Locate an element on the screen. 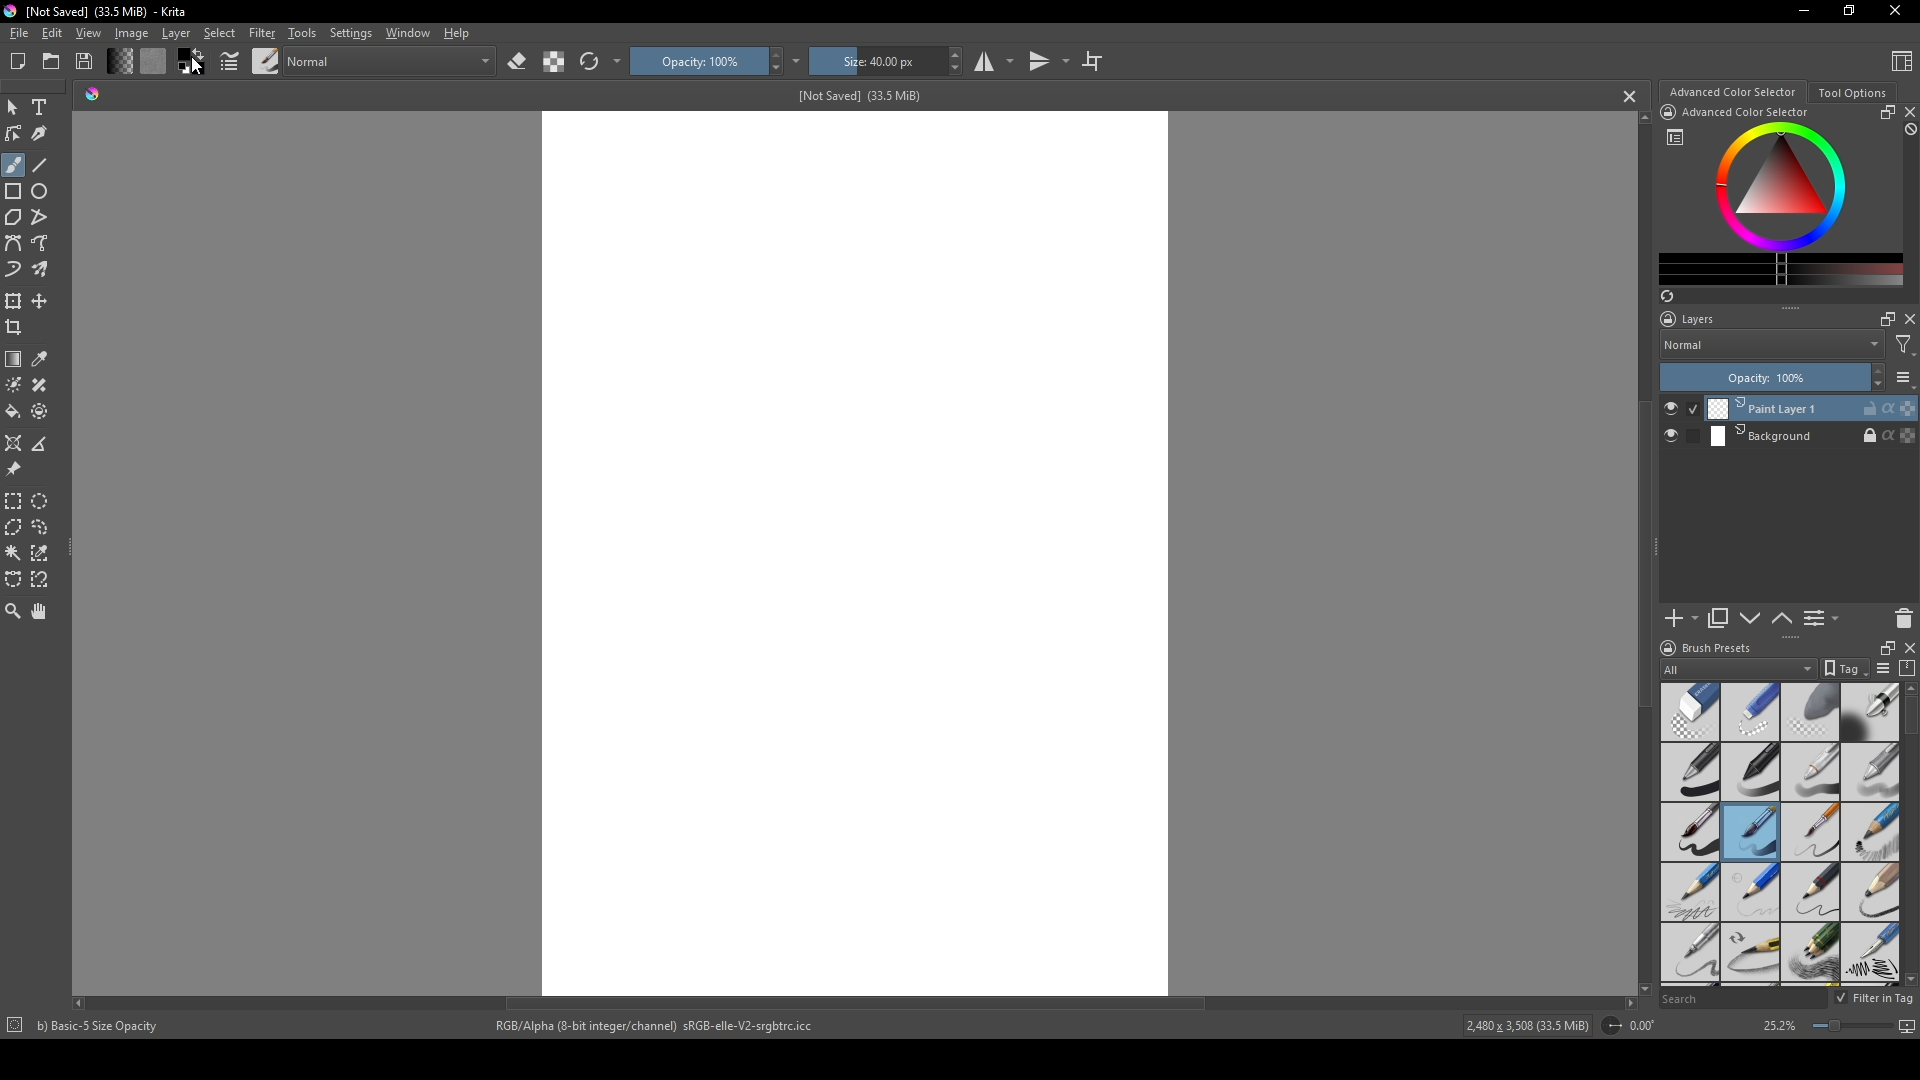 This screenshot has width=1920, height=1080. b) Basic-5 Size Opacity is located at coordinates (102, 1026).